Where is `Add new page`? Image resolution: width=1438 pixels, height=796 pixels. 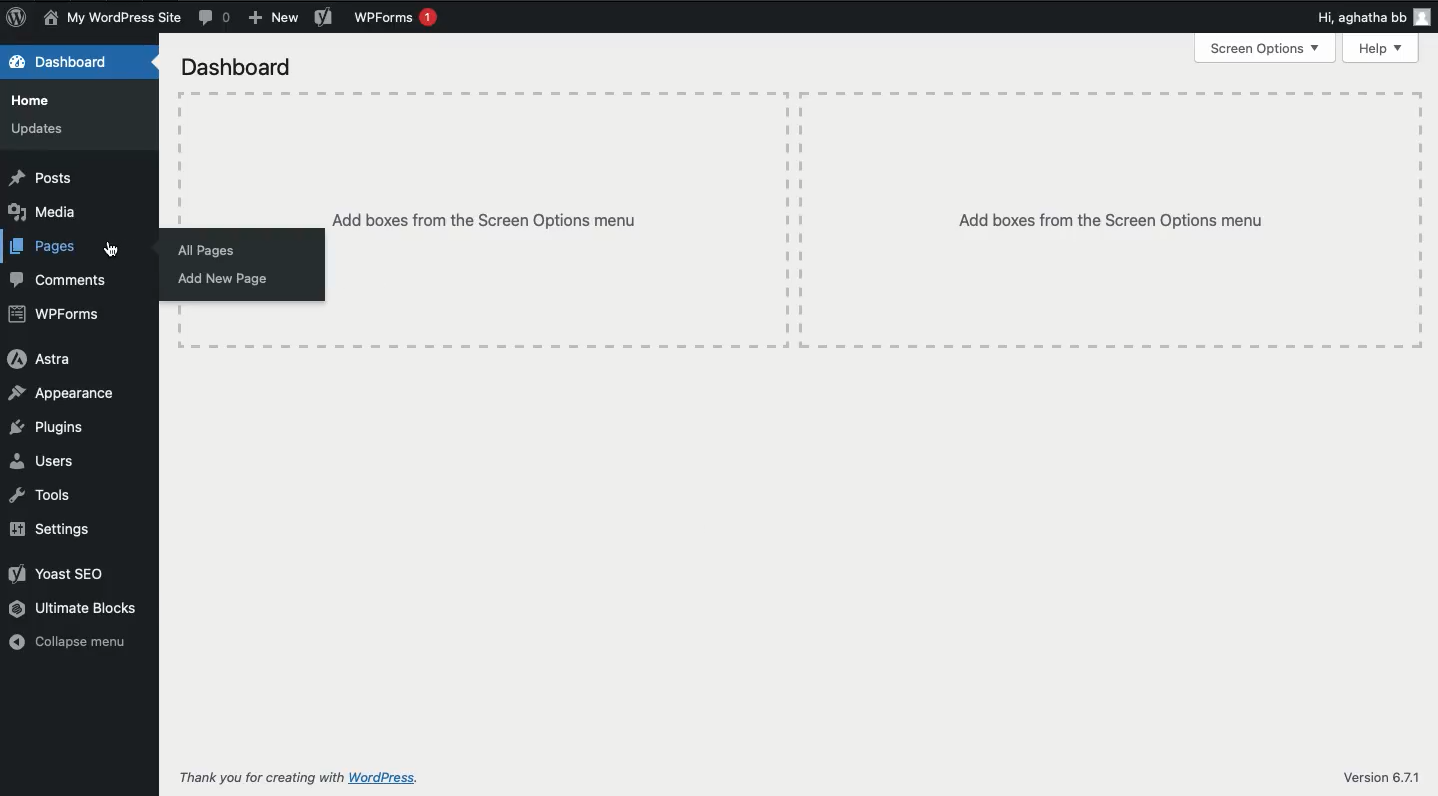
Add new page is located at coordinates (235, 280).